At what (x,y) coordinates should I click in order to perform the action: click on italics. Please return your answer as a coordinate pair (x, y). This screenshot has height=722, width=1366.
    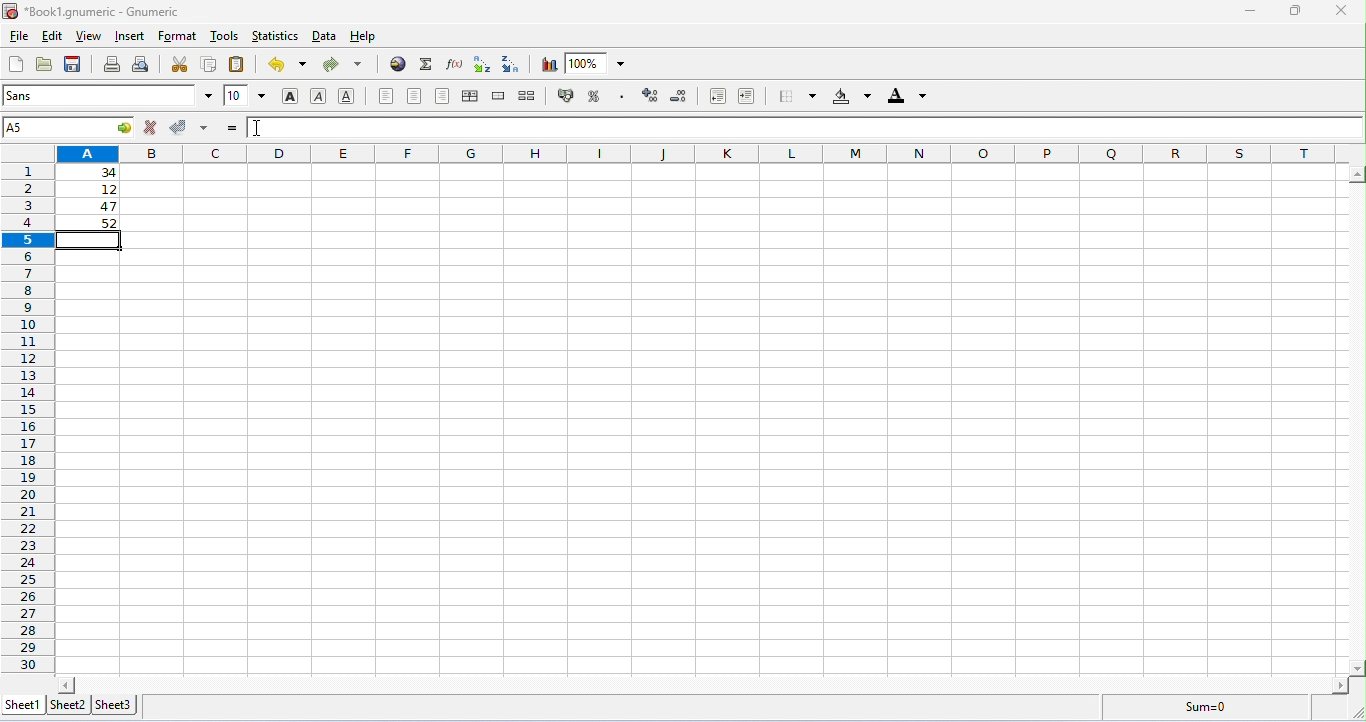
    Looking at the image, I should click on (318, 96).